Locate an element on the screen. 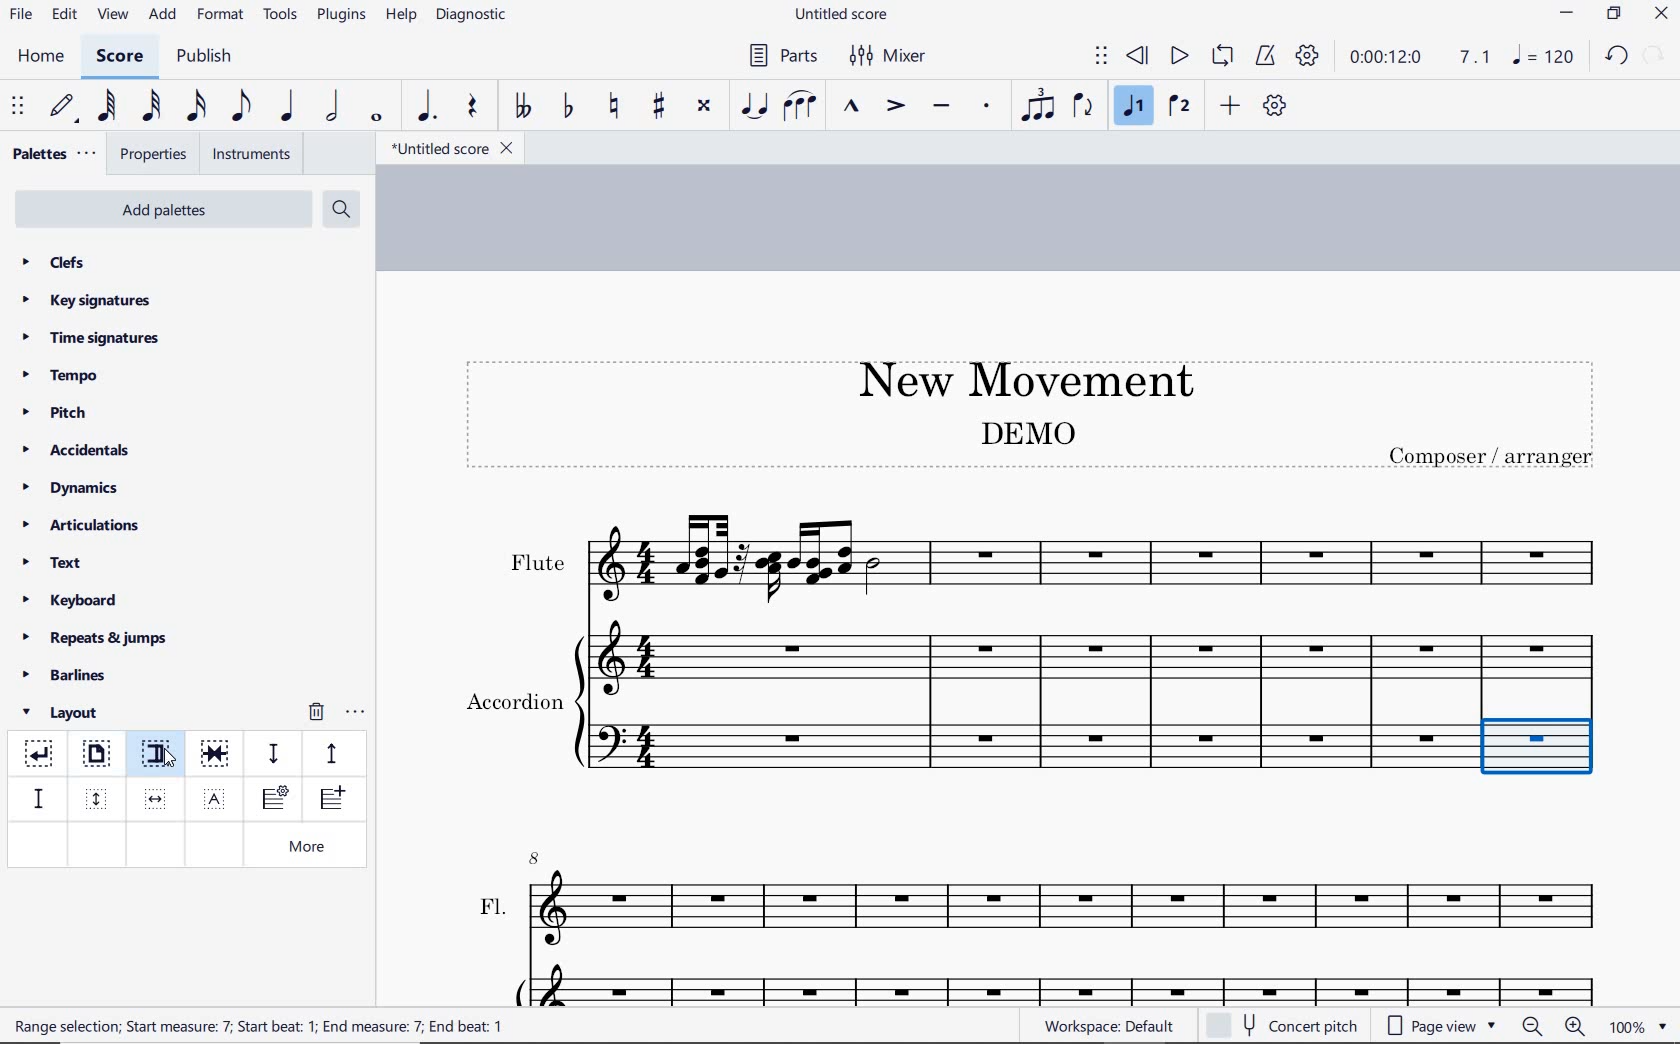  home is located at coordinates (40, 56).